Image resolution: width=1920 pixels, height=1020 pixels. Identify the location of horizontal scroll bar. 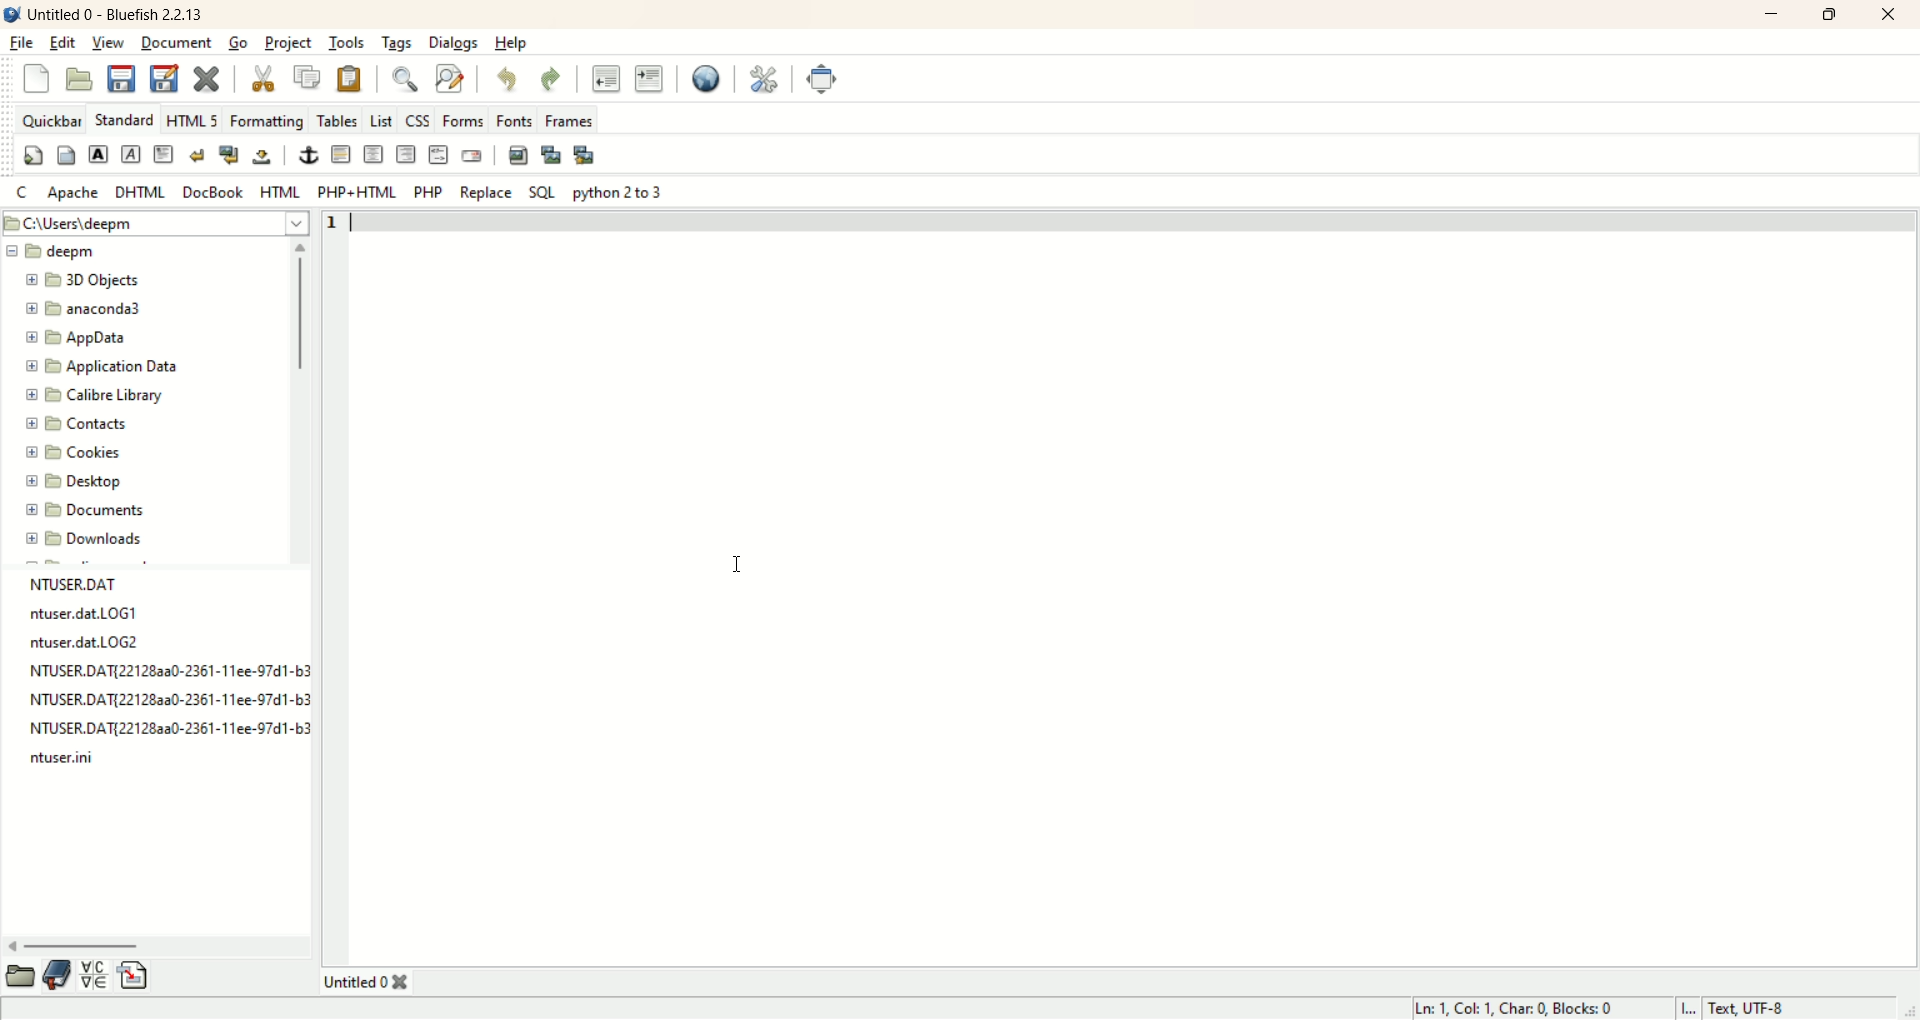
(160, 945).